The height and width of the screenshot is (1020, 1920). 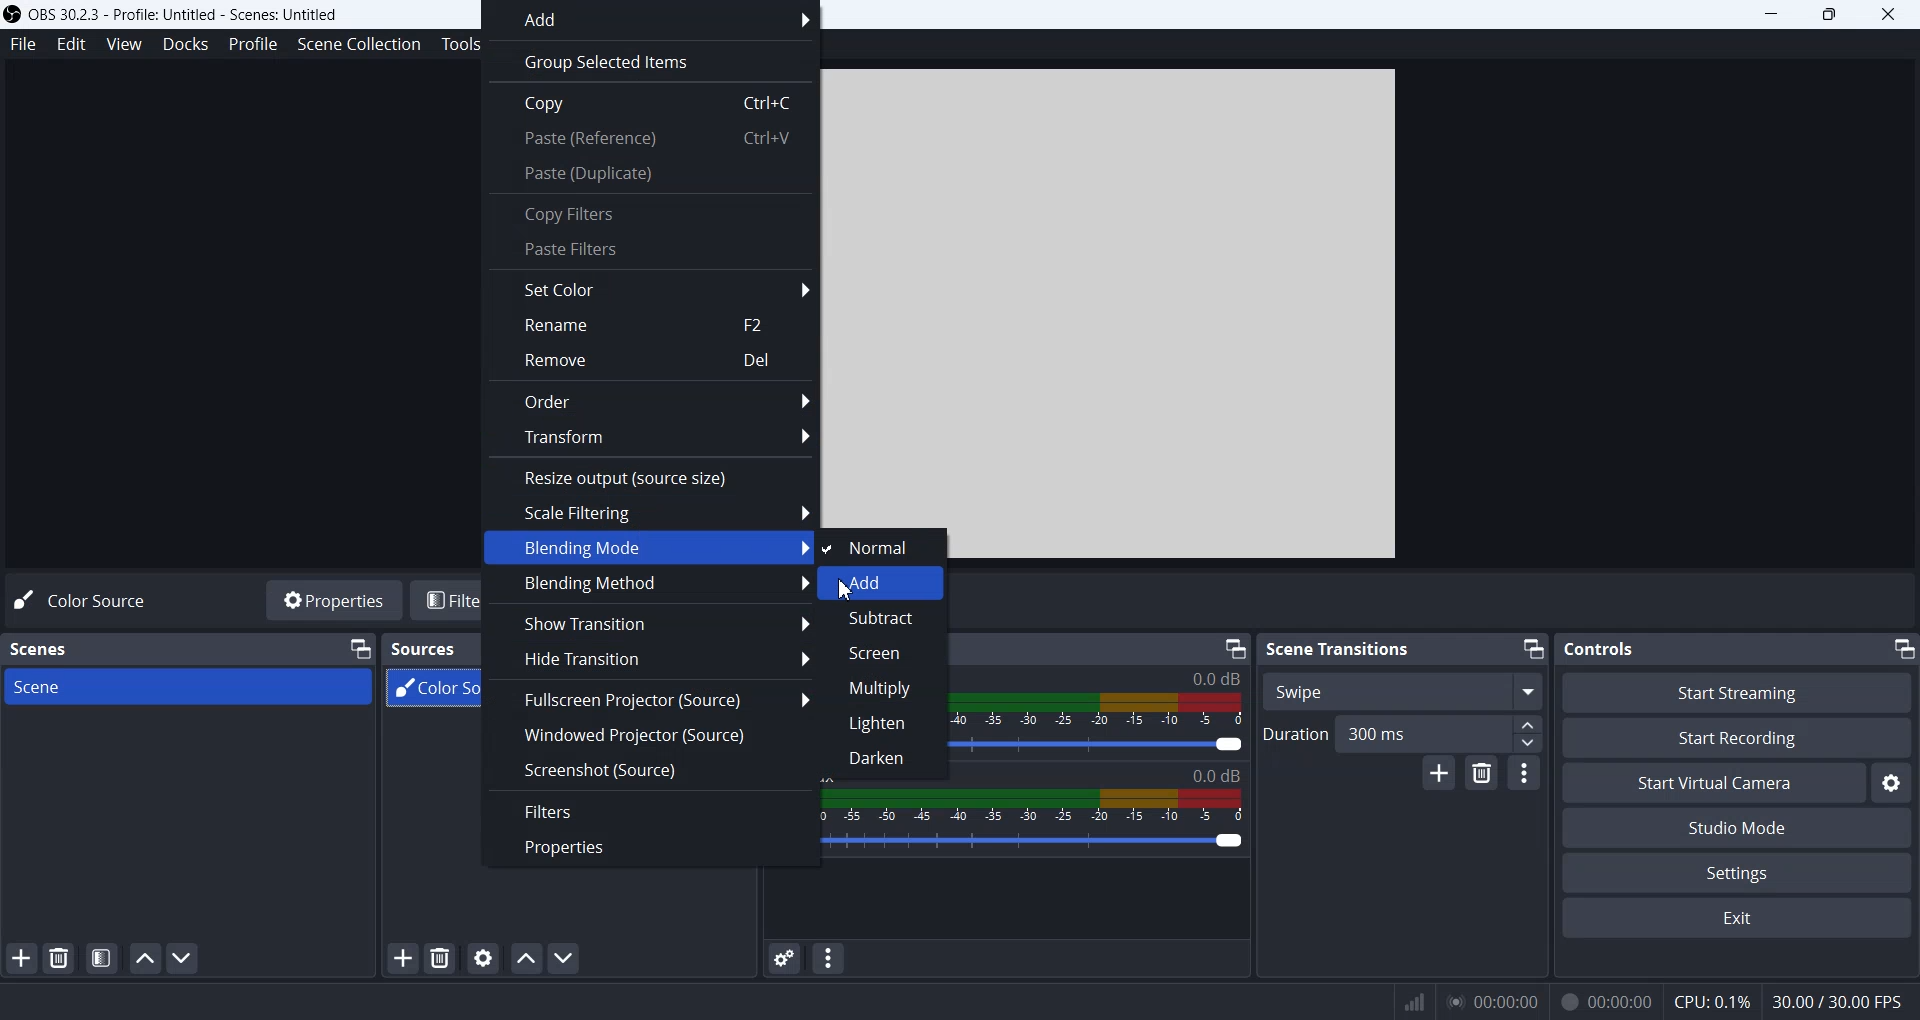 What do you see at coordinates (1440, 733) in the screenshot?
I see `300 ms` at bounding box center [1440, 733].